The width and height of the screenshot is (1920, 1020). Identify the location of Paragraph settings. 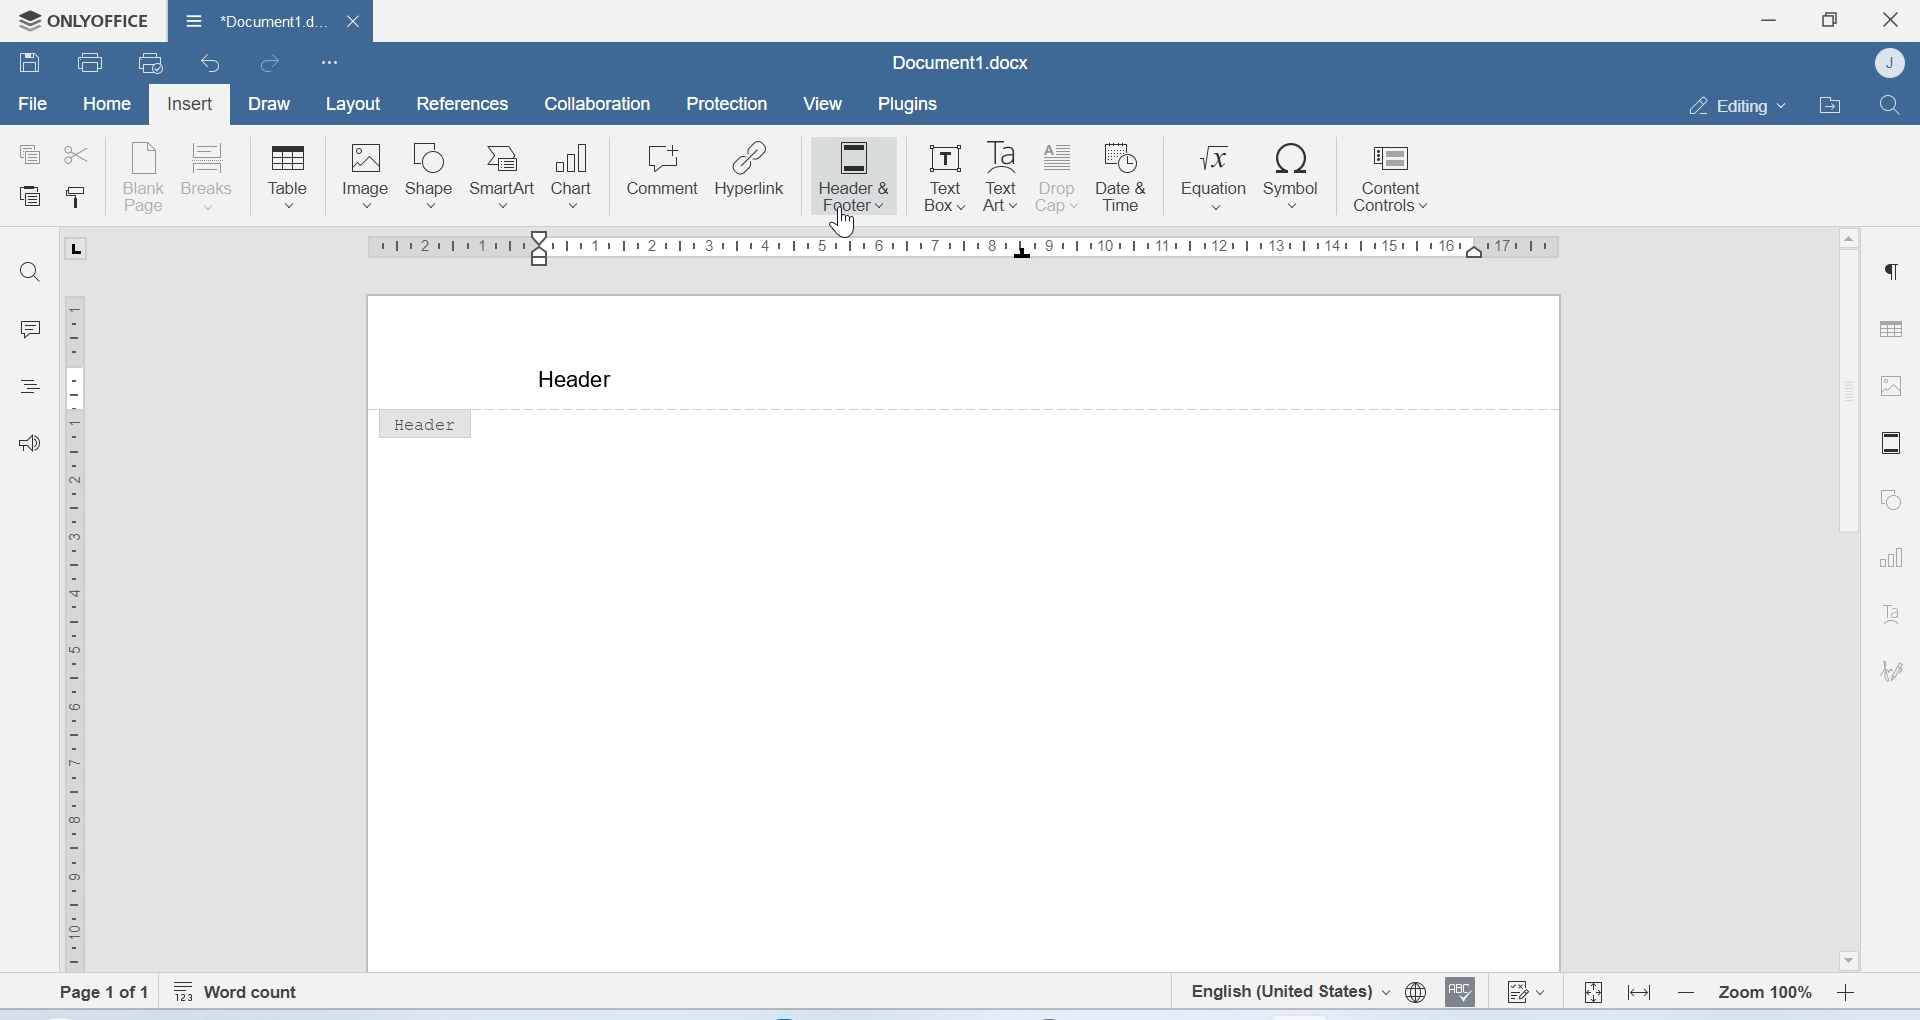
(1894, 272).